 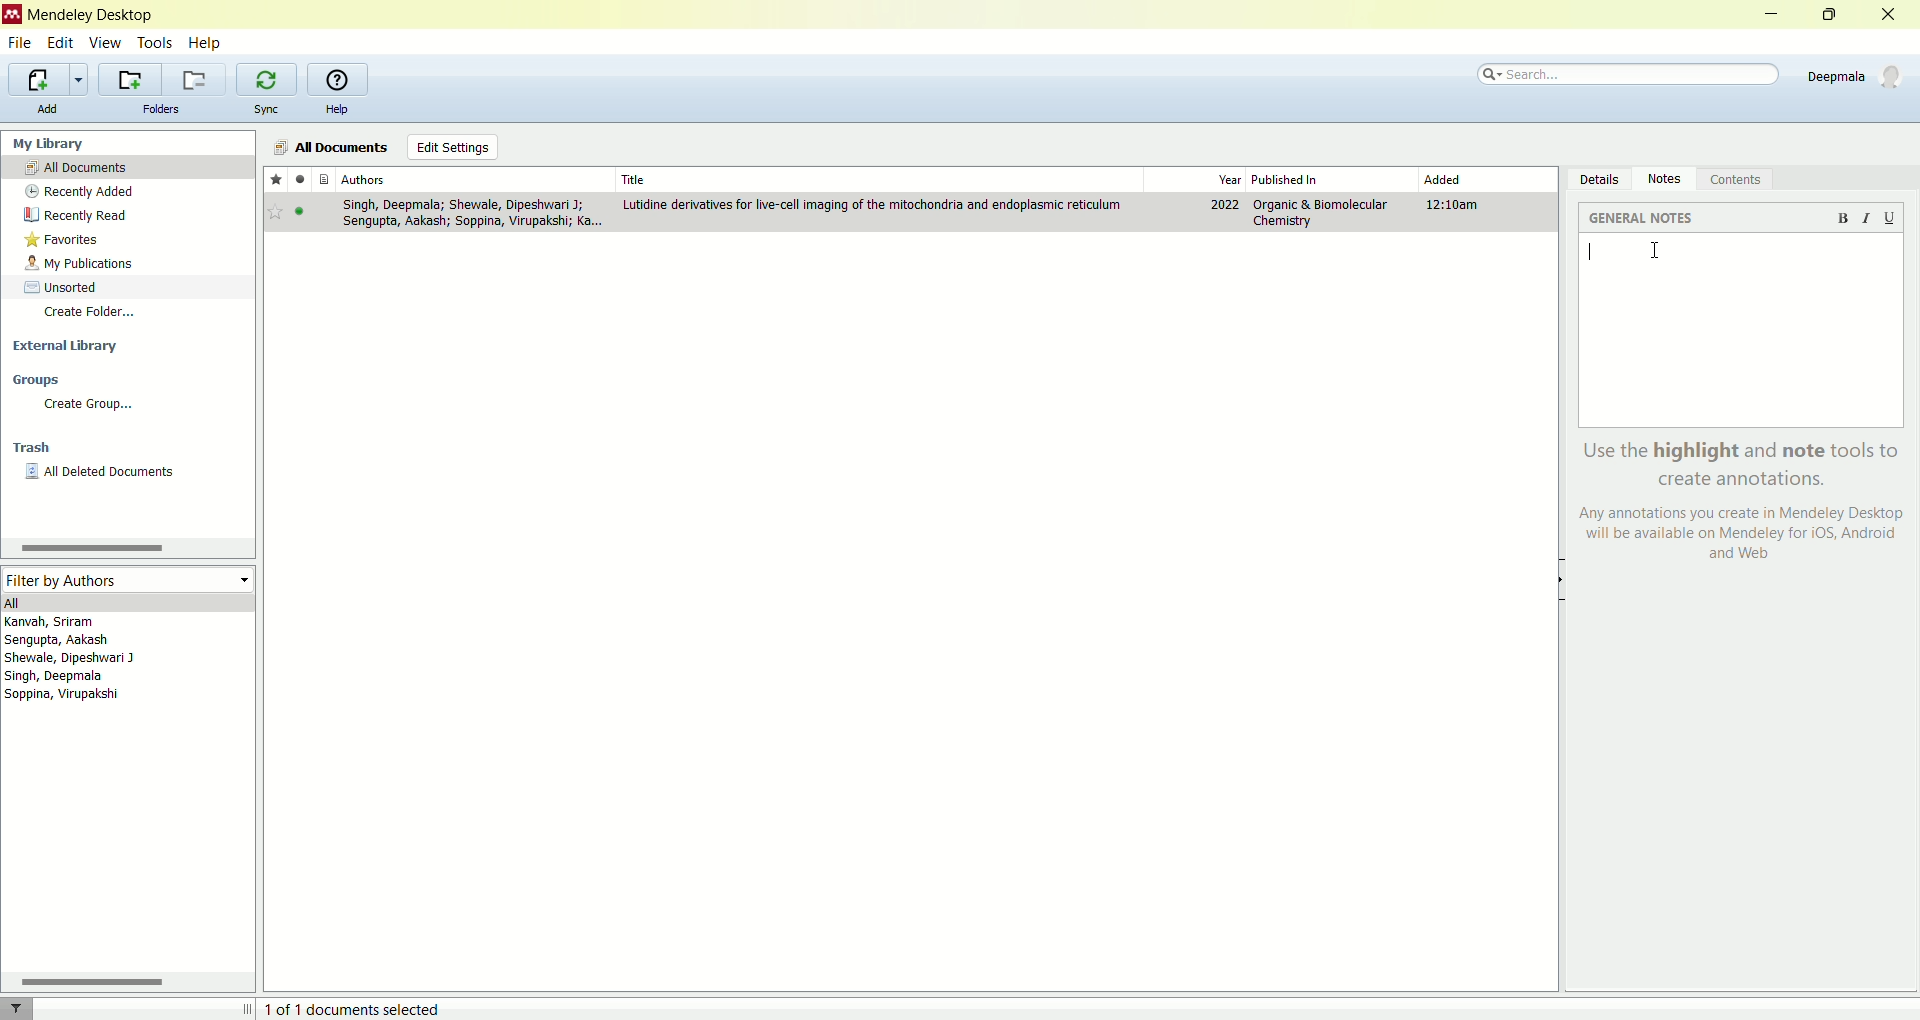 What do you see at coordinates (127, 403) in the screenshot?
I see `create group` at bounding box center [127, 403].